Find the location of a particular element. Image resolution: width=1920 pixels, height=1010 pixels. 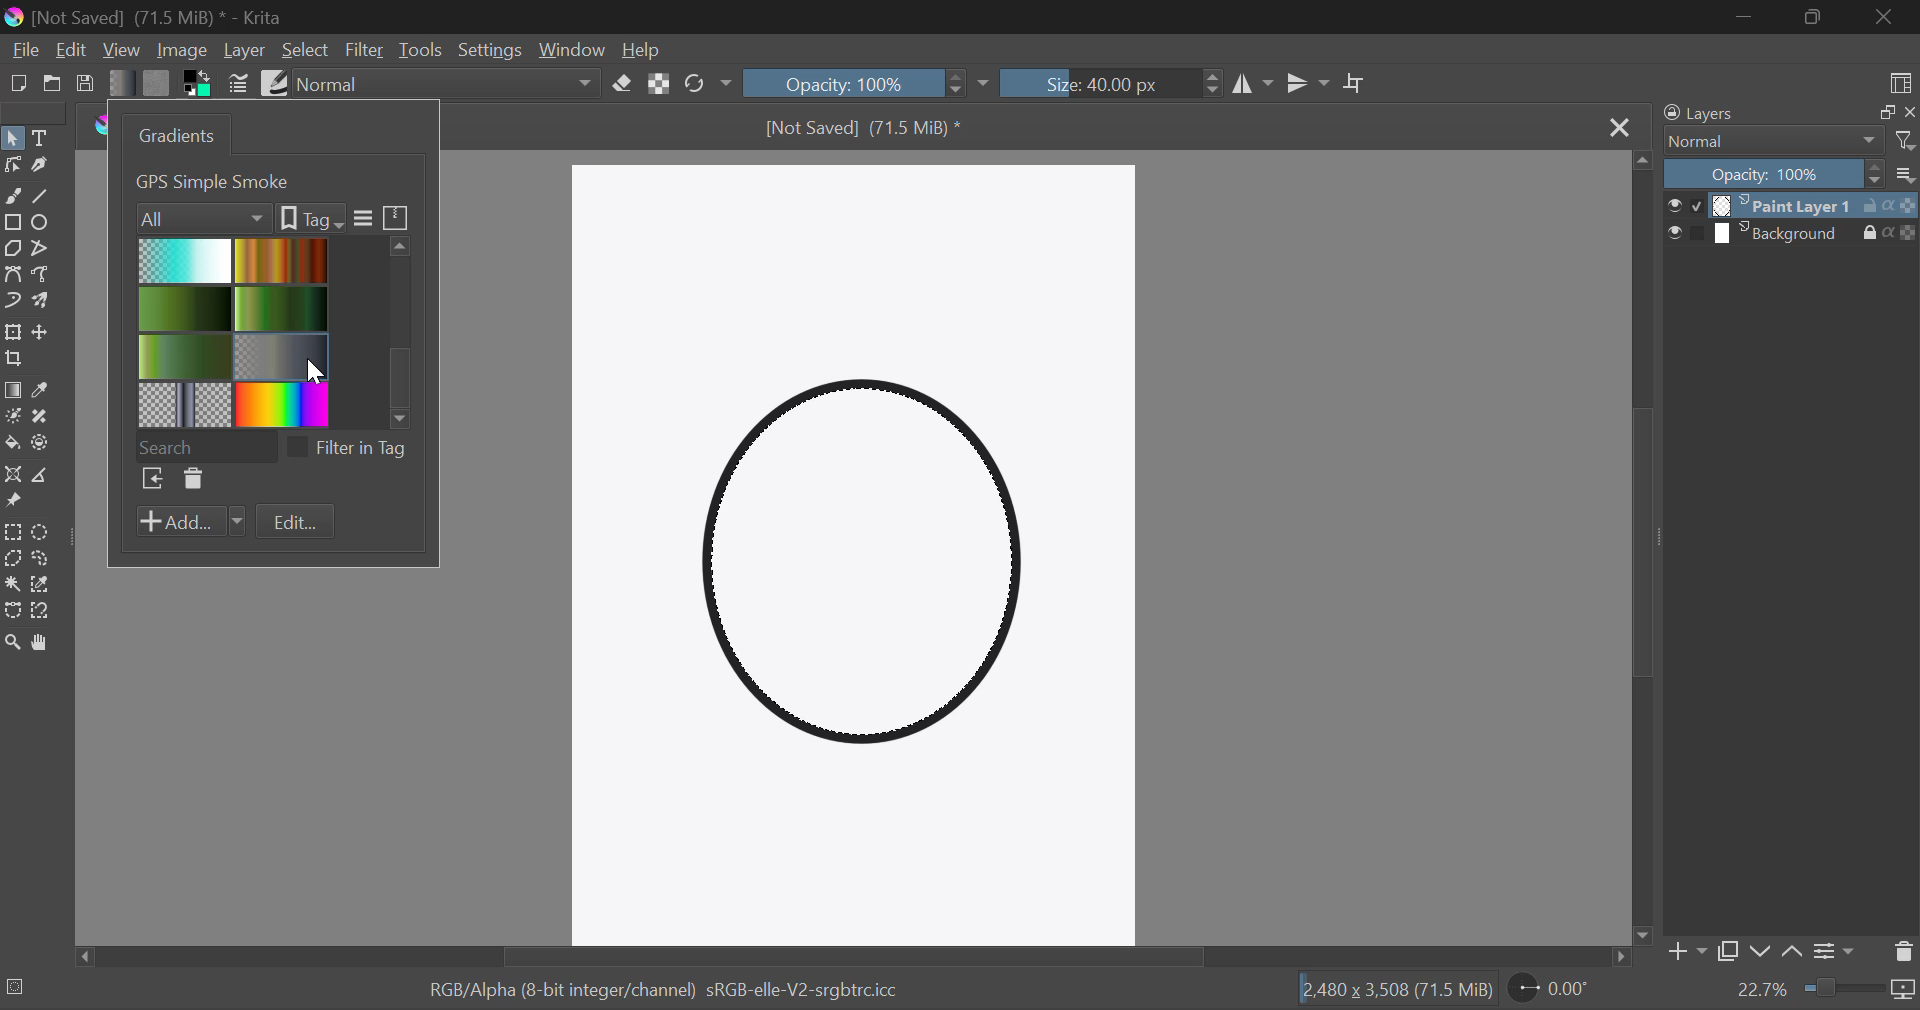

2 Green Gradient is located at coordinates (188, 311).